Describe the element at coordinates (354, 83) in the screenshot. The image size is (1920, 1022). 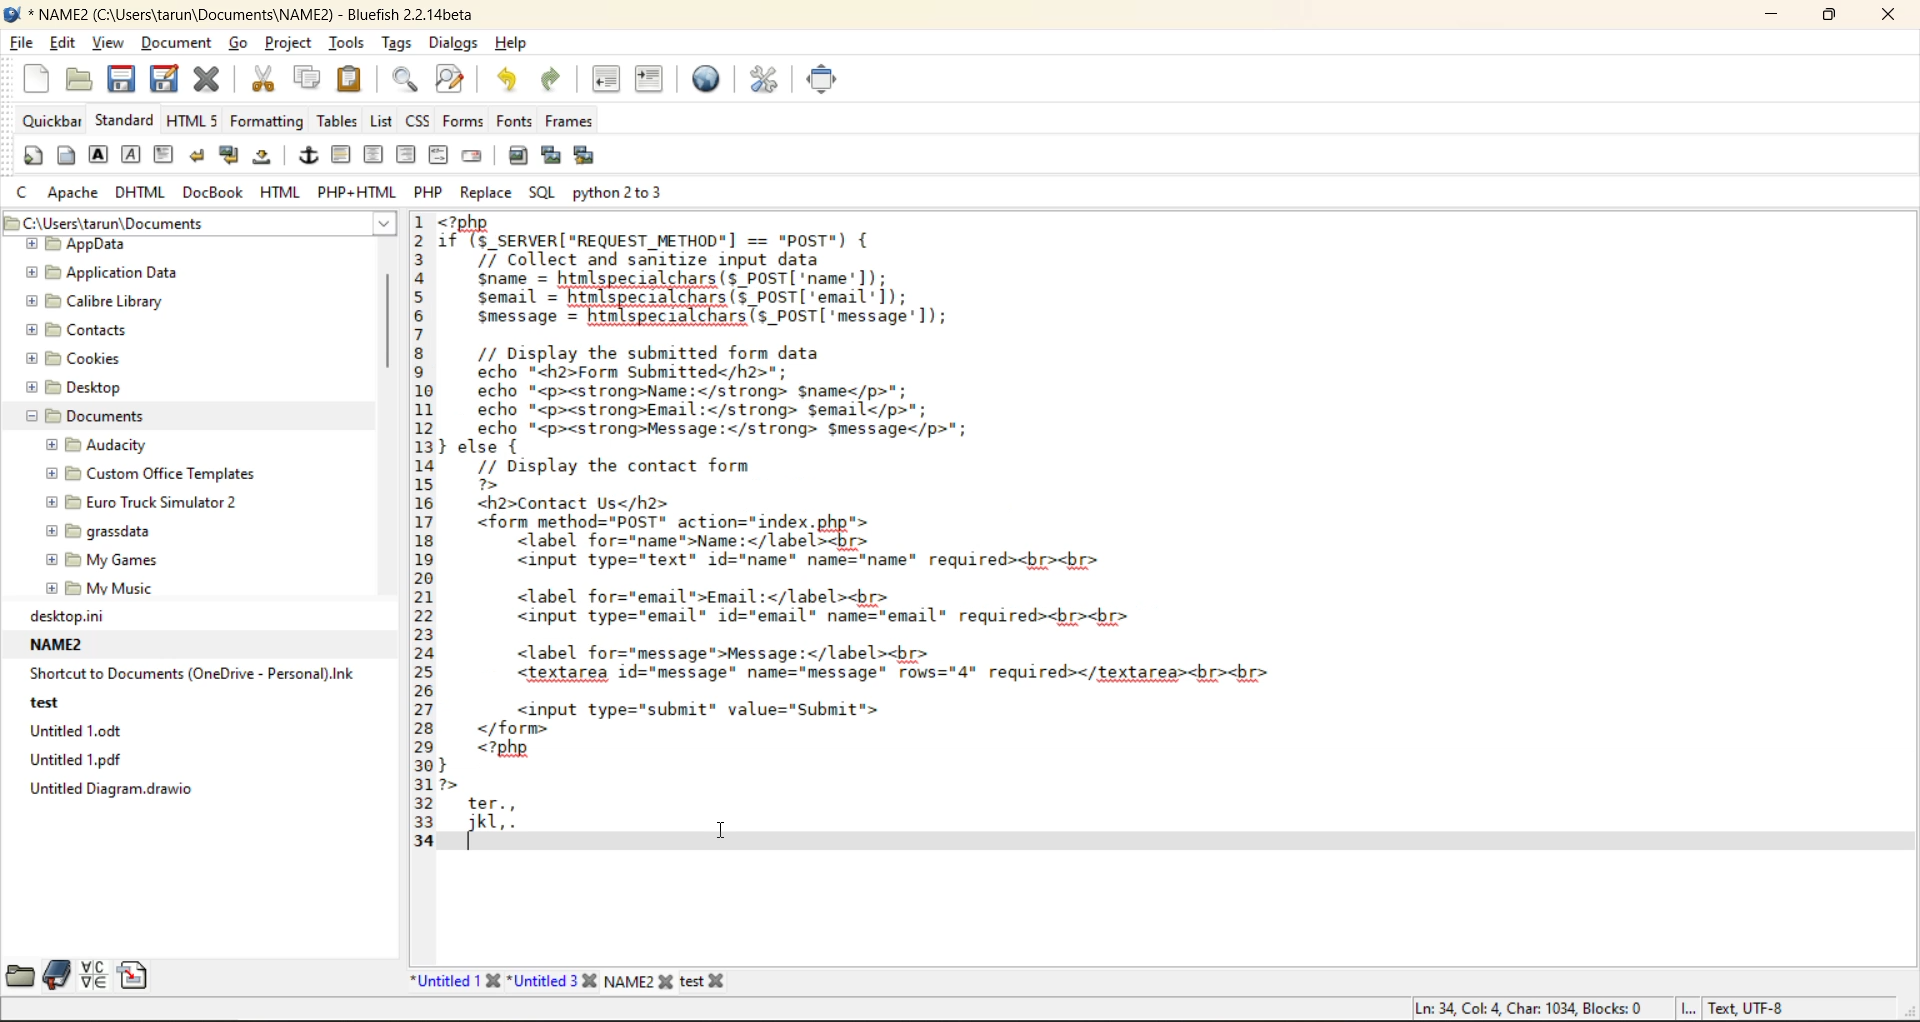
I see `paste` at that location.